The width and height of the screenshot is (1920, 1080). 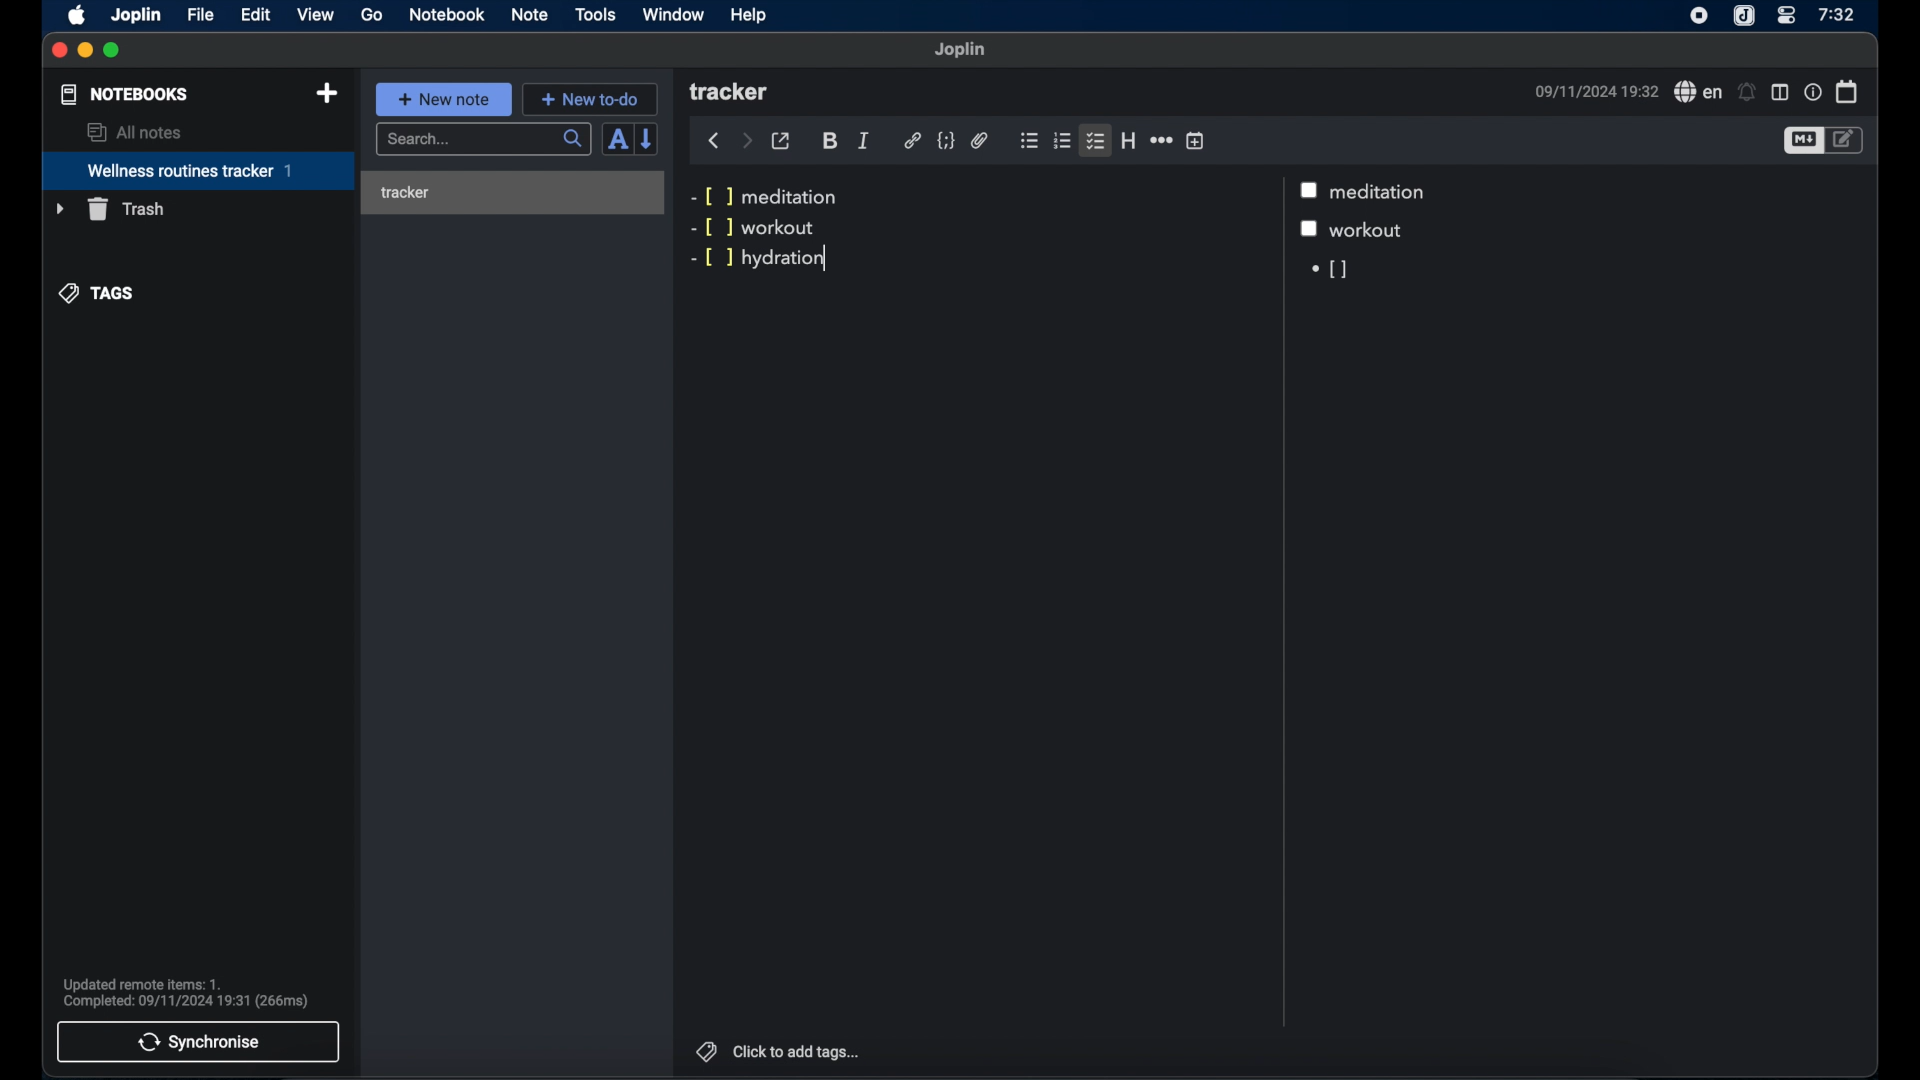 I want to click on bold, so click(x=830, y=142).